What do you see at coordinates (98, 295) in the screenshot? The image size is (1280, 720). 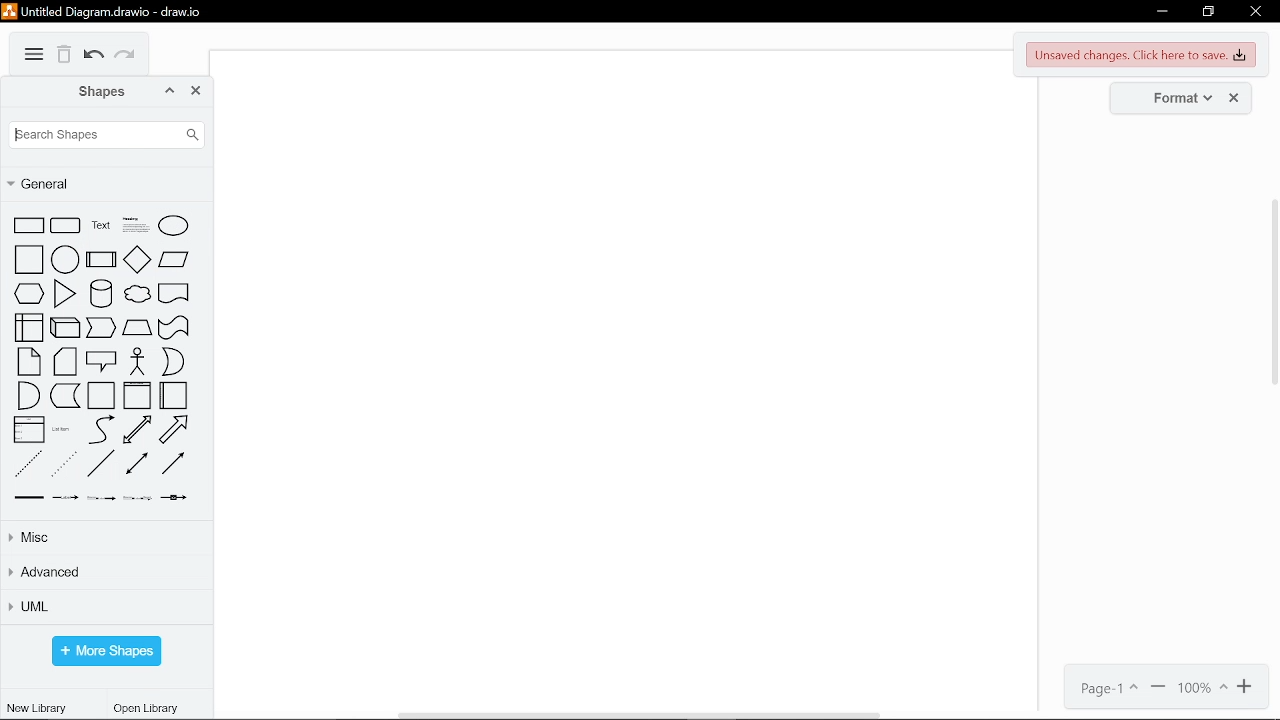 I see `cylinder` at bounding box center [98, 295].